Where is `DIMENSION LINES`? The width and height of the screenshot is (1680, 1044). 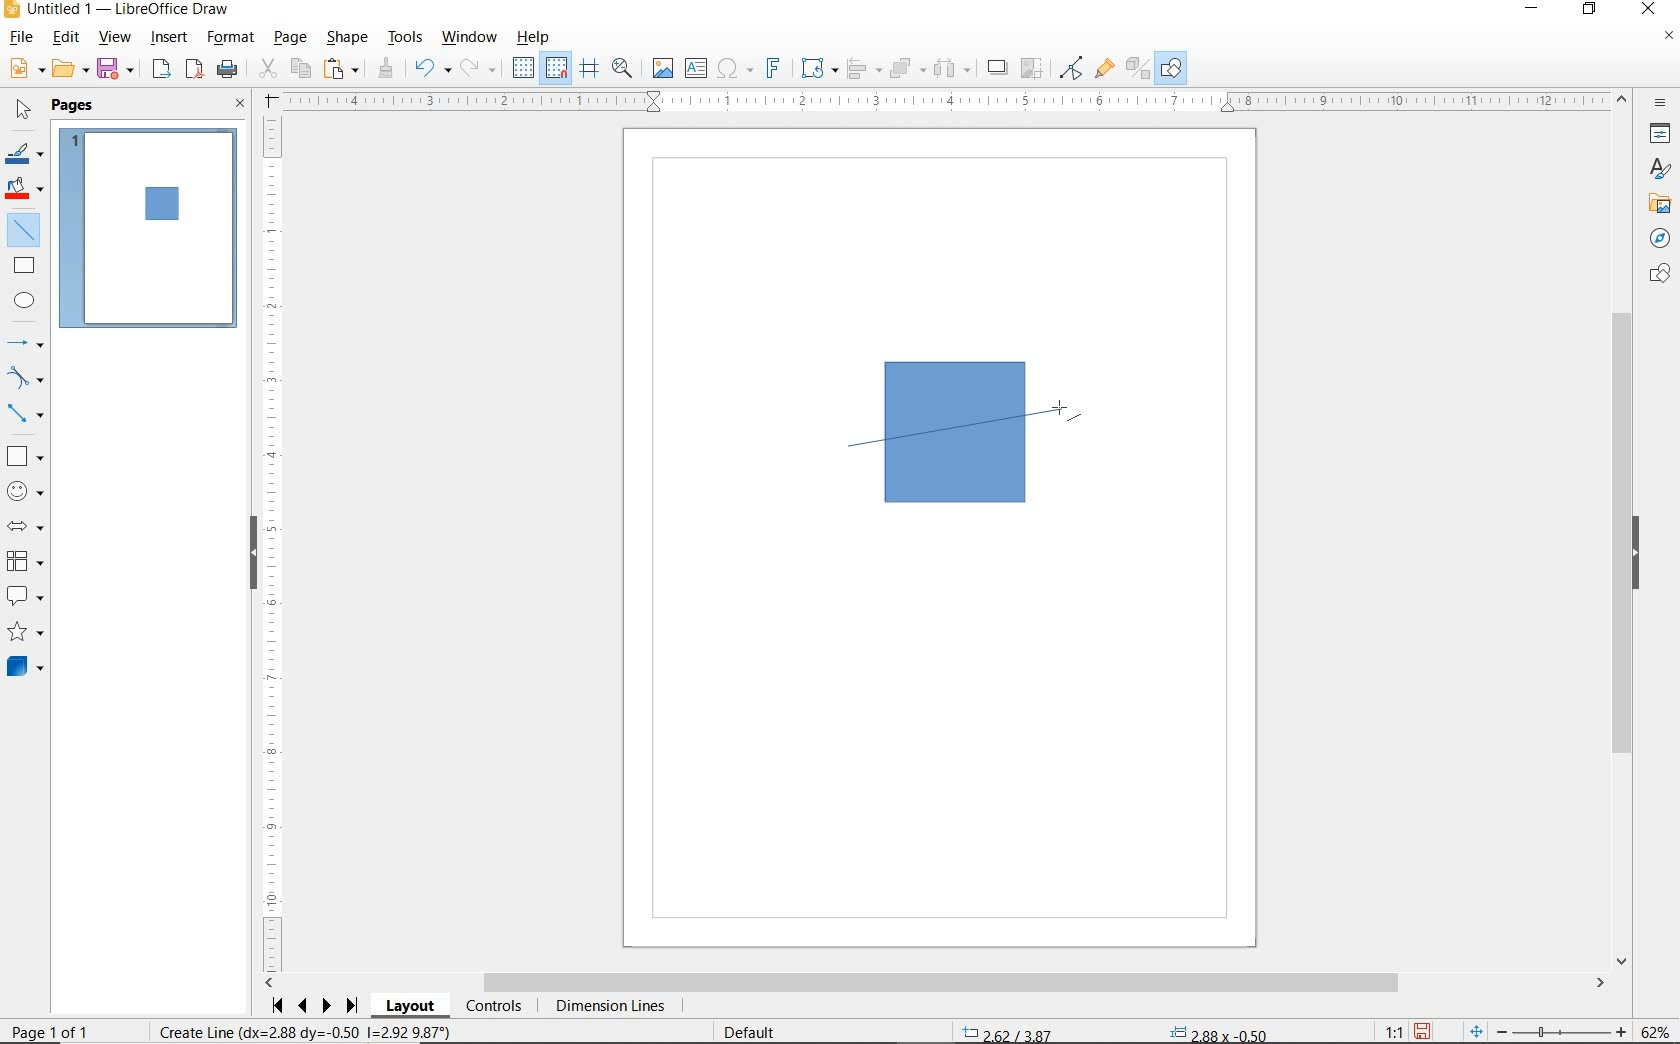 DIMENSION LINES is located at coordinates (609, 1007).